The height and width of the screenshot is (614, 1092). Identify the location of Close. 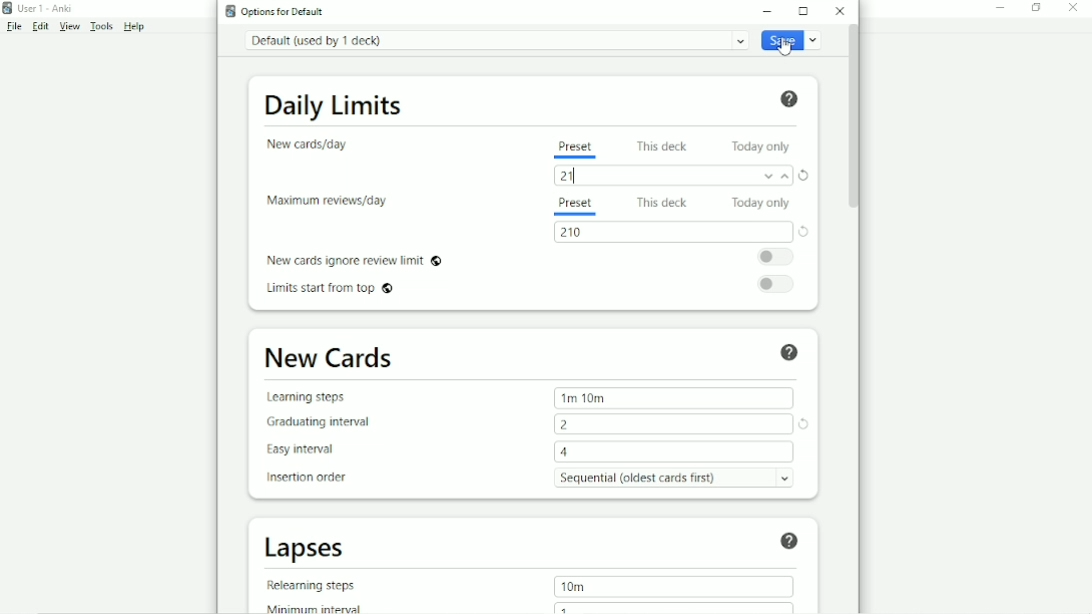
(1074, 8).